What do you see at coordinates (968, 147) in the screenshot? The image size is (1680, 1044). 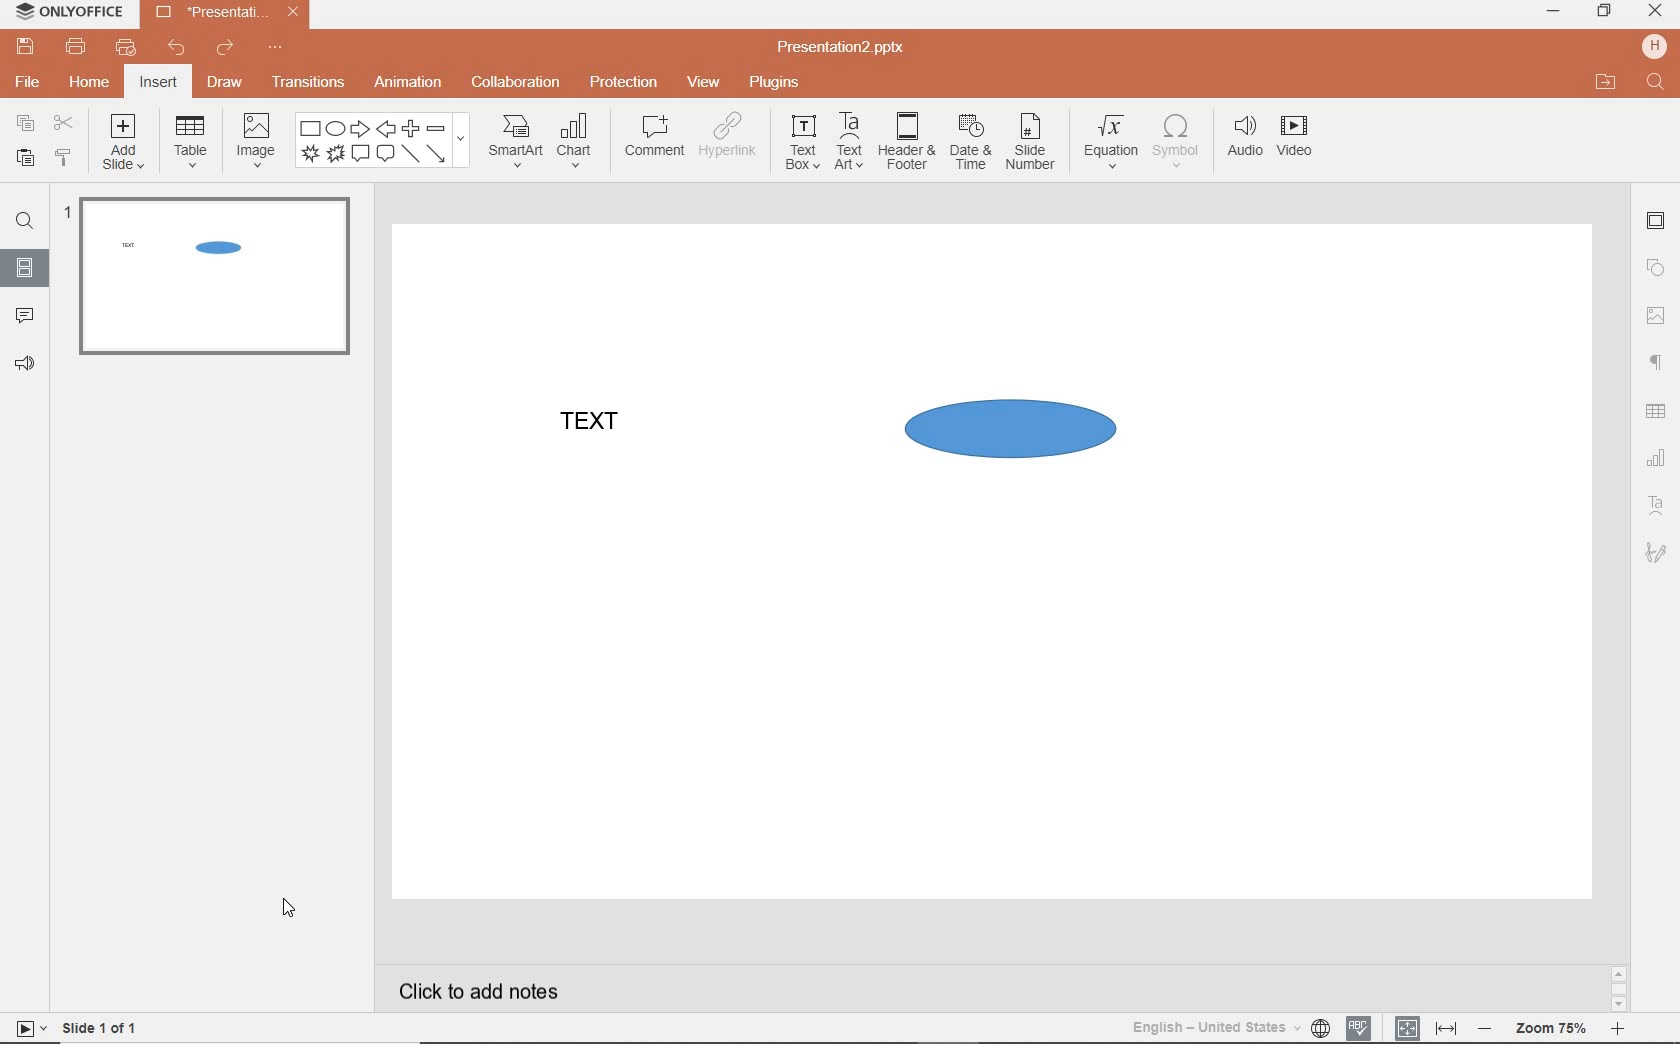 I see `date & time` at bounding box center [968, 147].